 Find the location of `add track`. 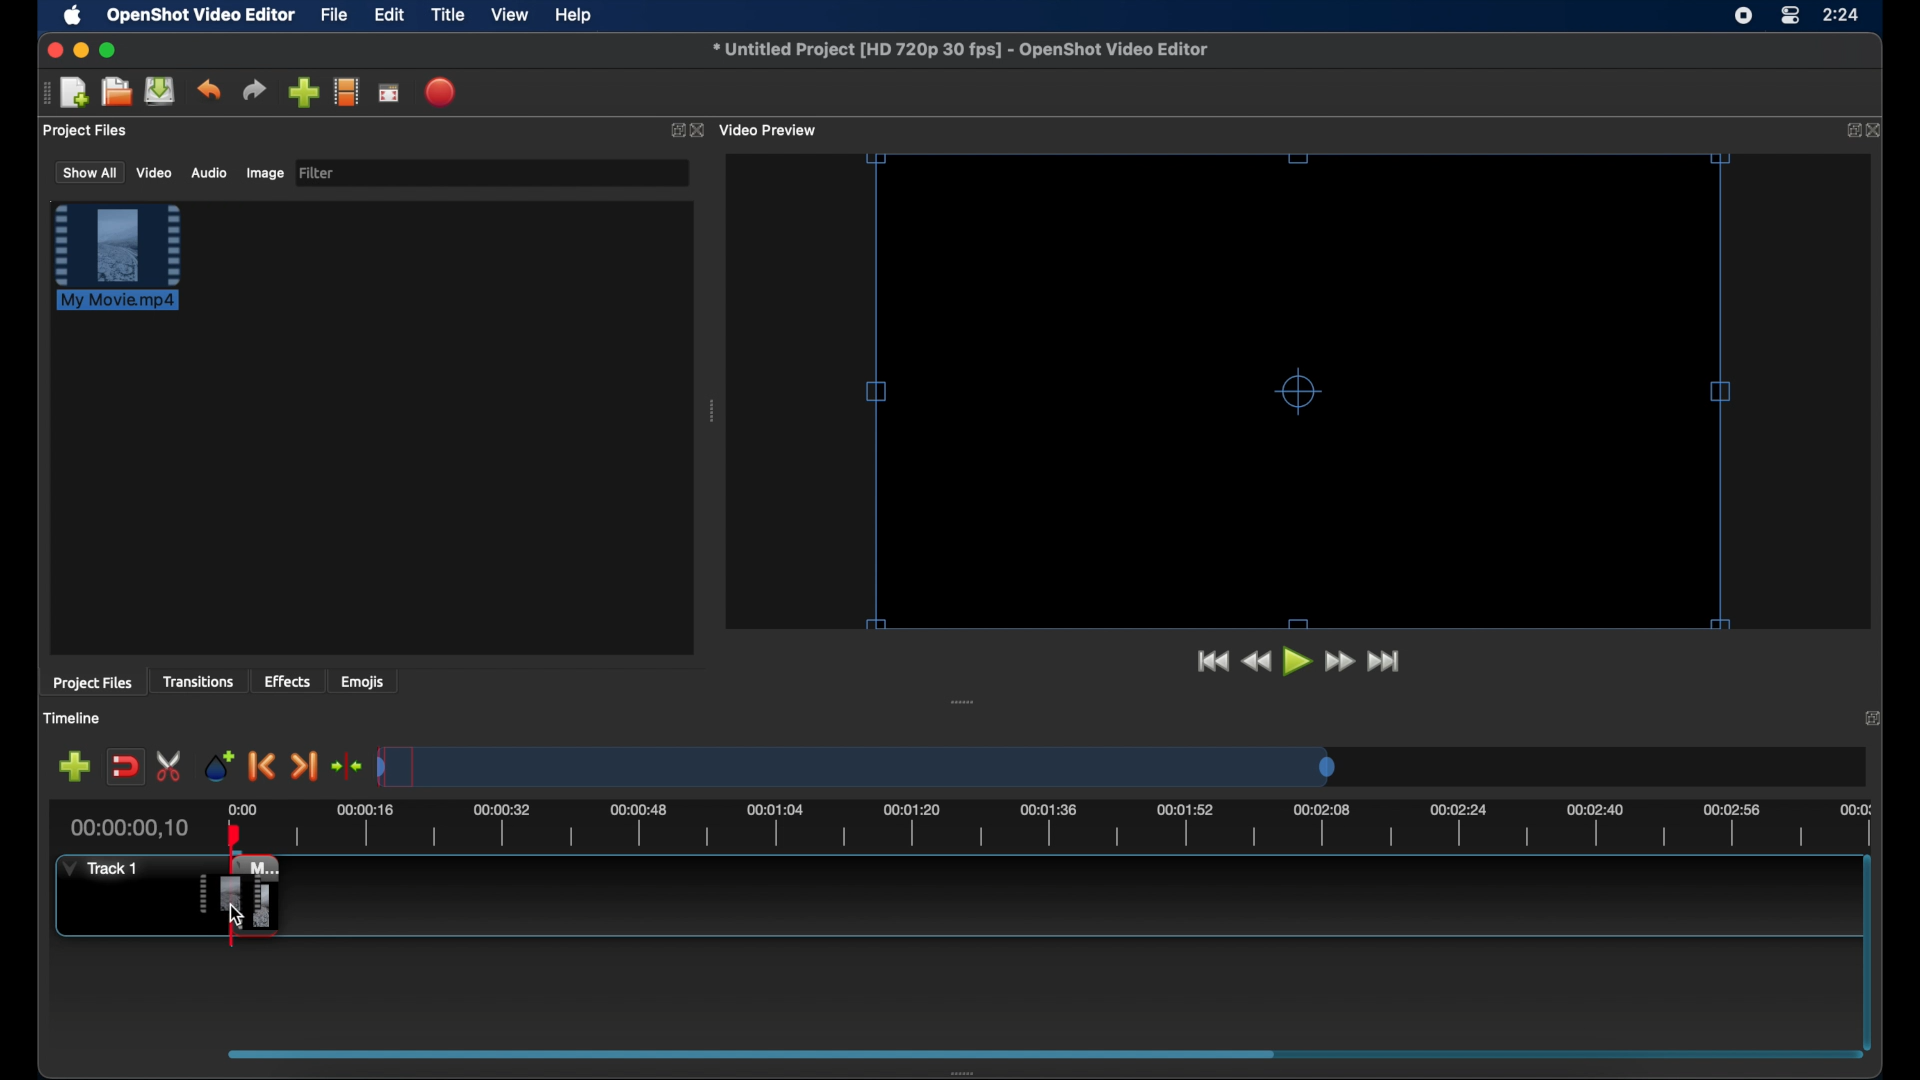

add track is located at coordinates (74, 766).